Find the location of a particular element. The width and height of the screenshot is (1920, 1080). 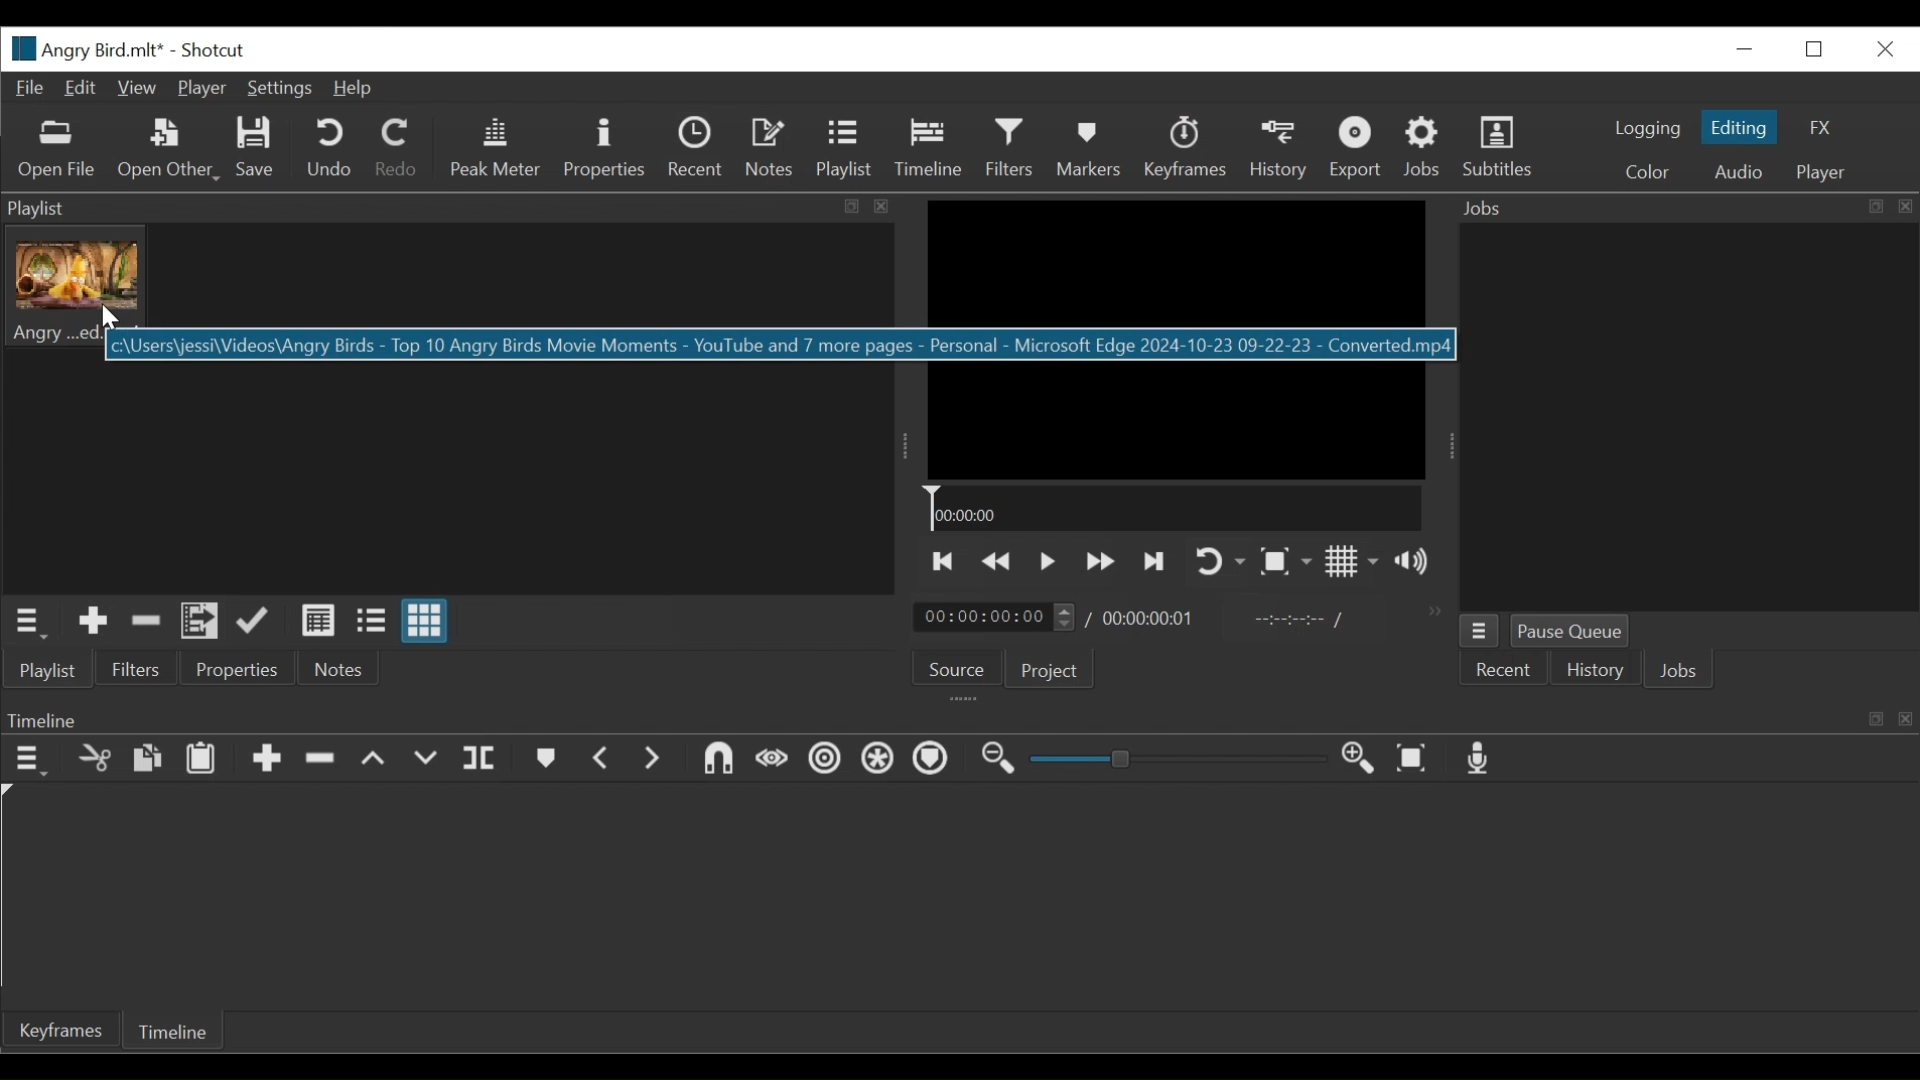

Save is located at coordinates (259, 147).